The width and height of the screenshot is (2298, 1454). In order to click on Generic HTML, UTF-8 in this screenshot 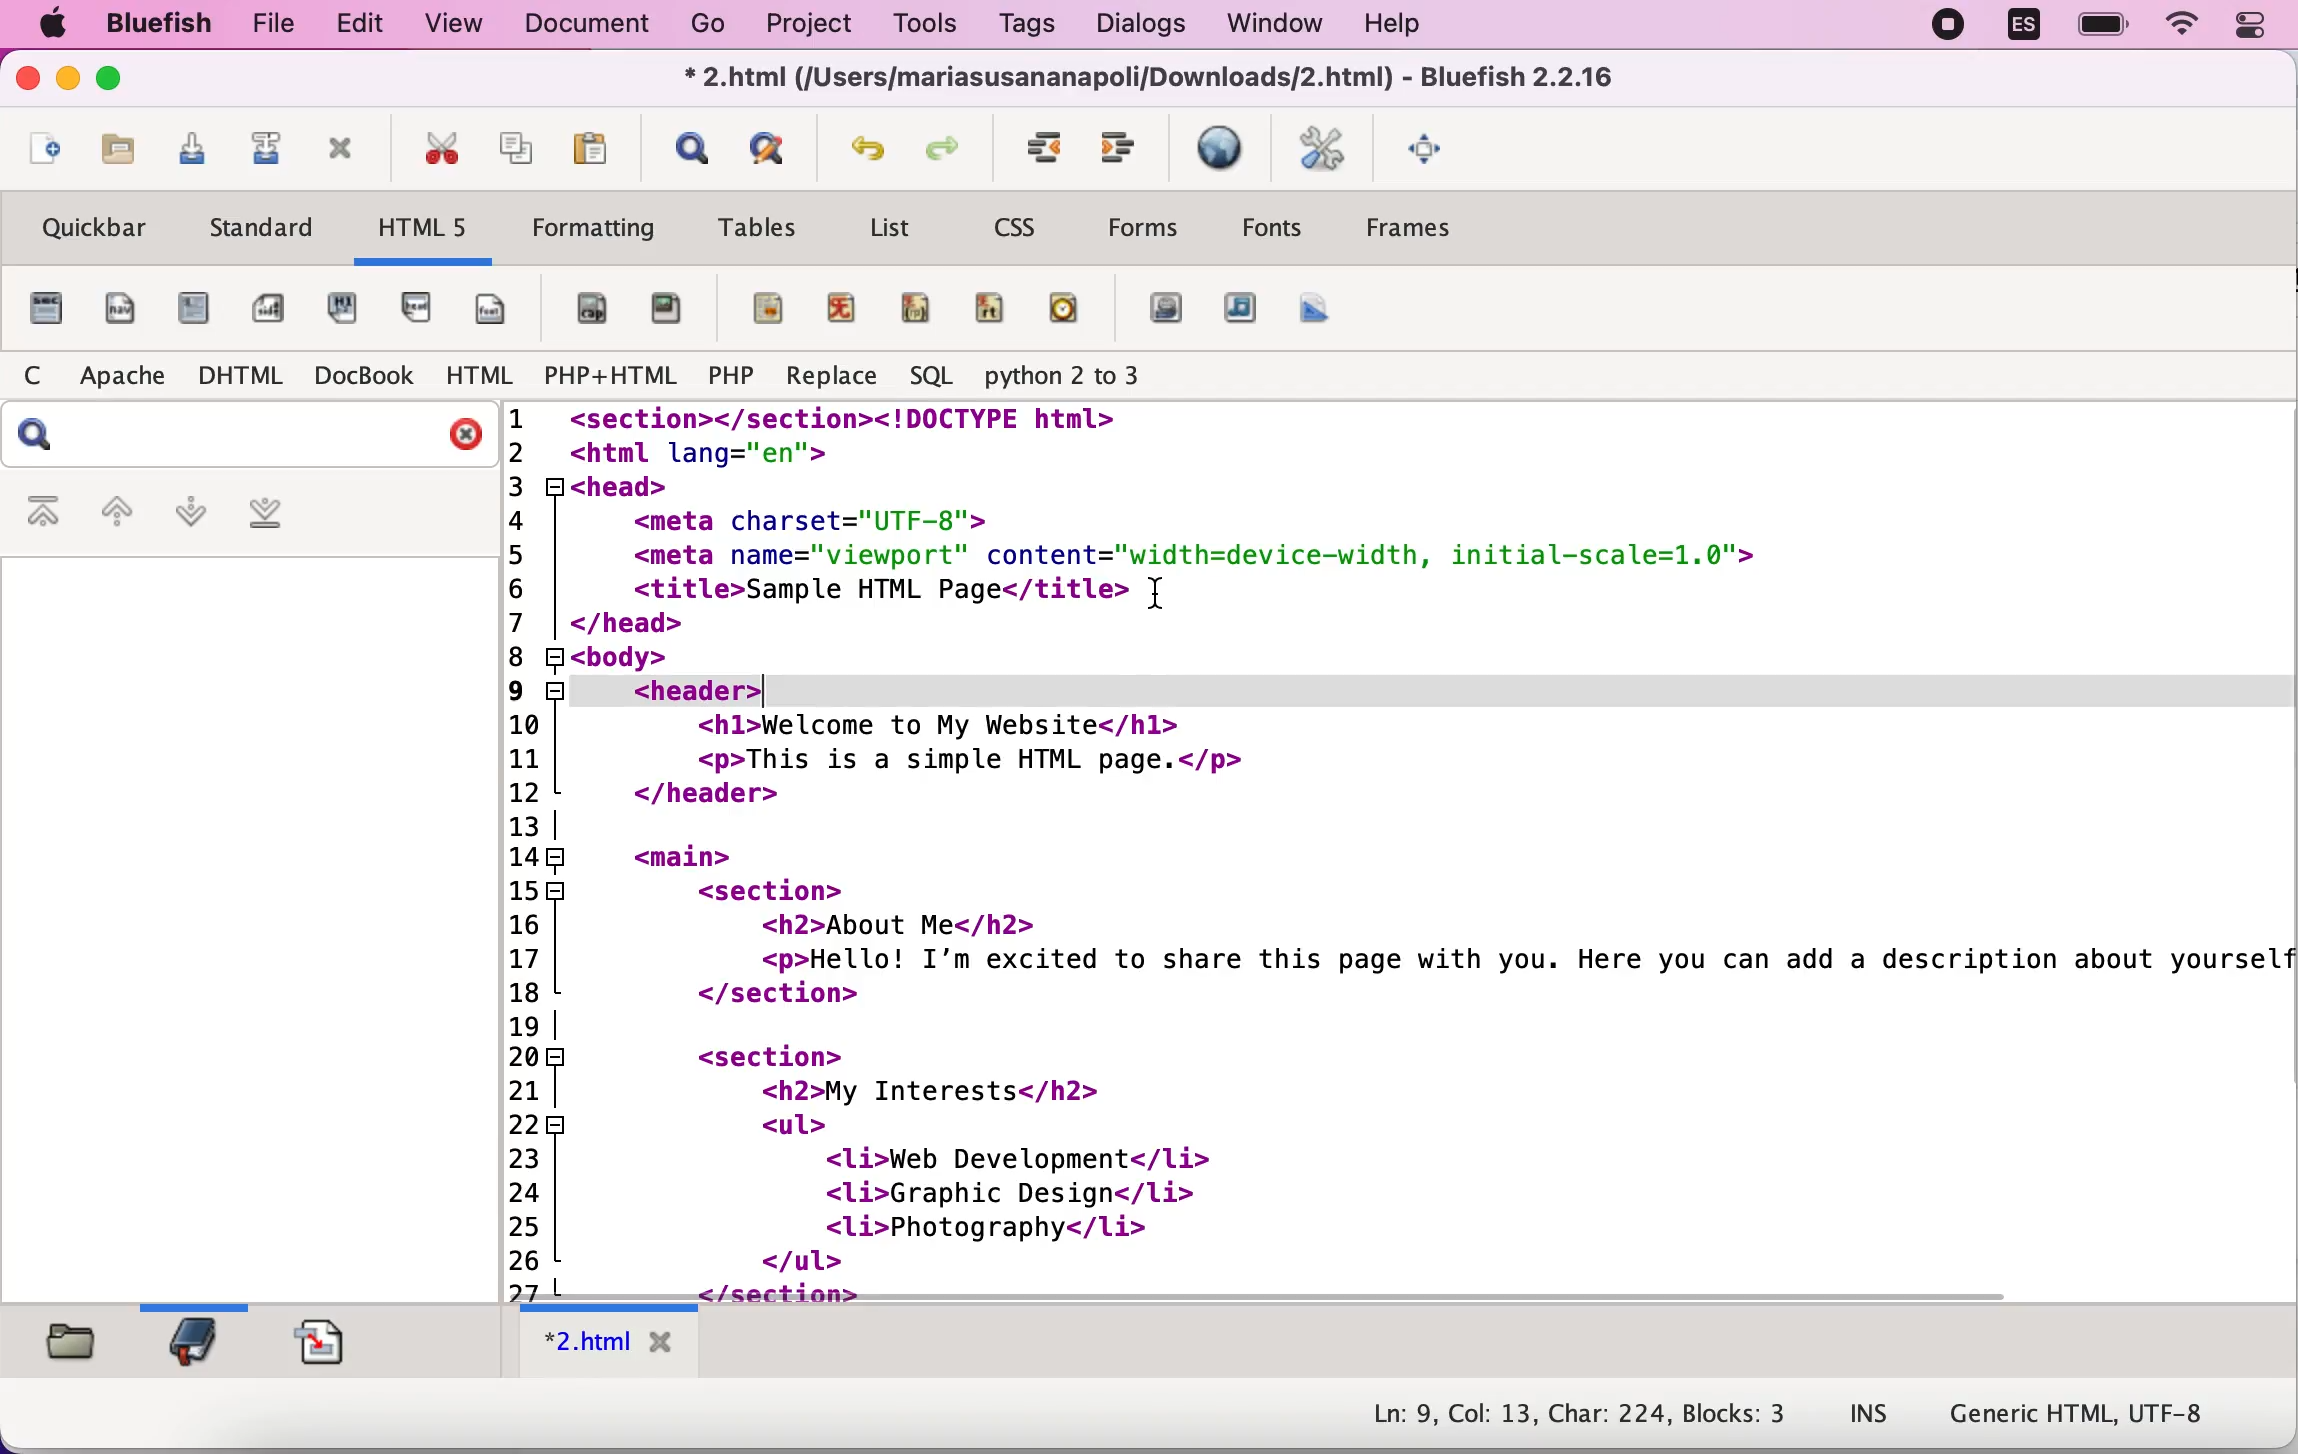, I will do `click(2085, 1418)`.